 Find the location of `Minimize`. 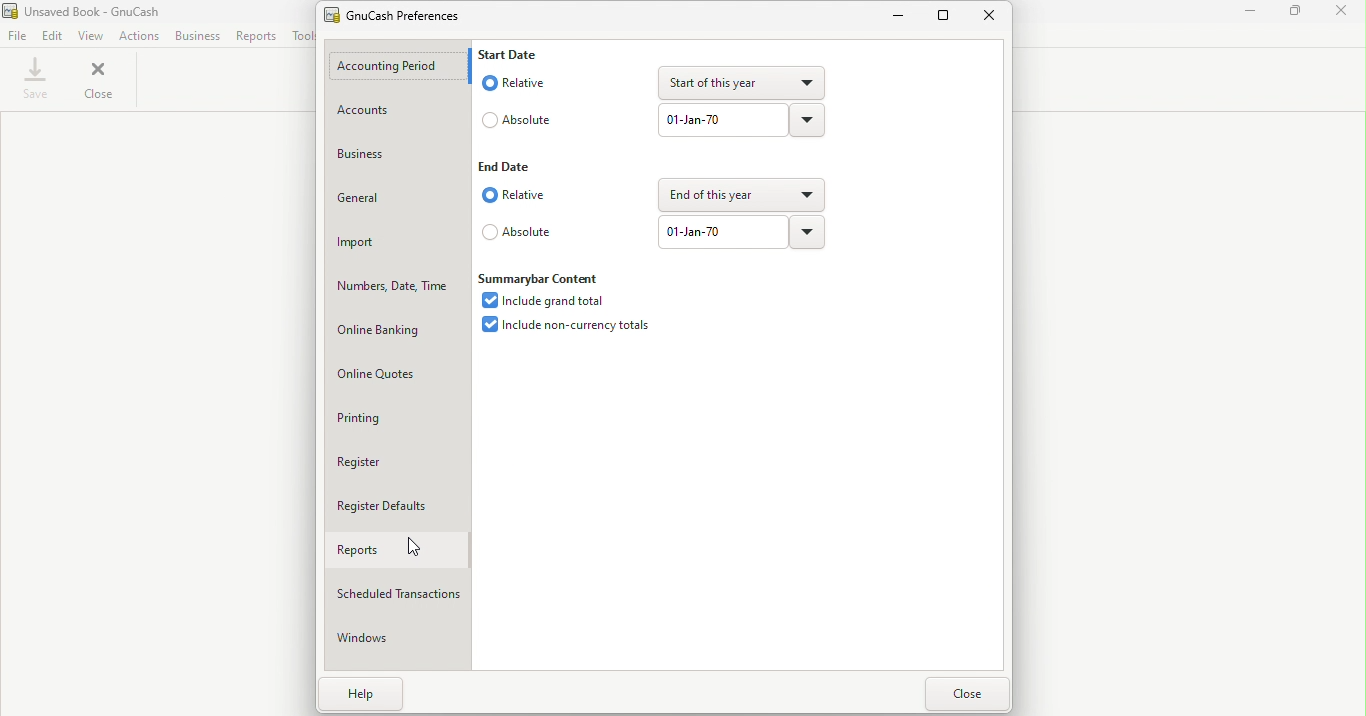

Minimize is located at coordinates (1251, 12).